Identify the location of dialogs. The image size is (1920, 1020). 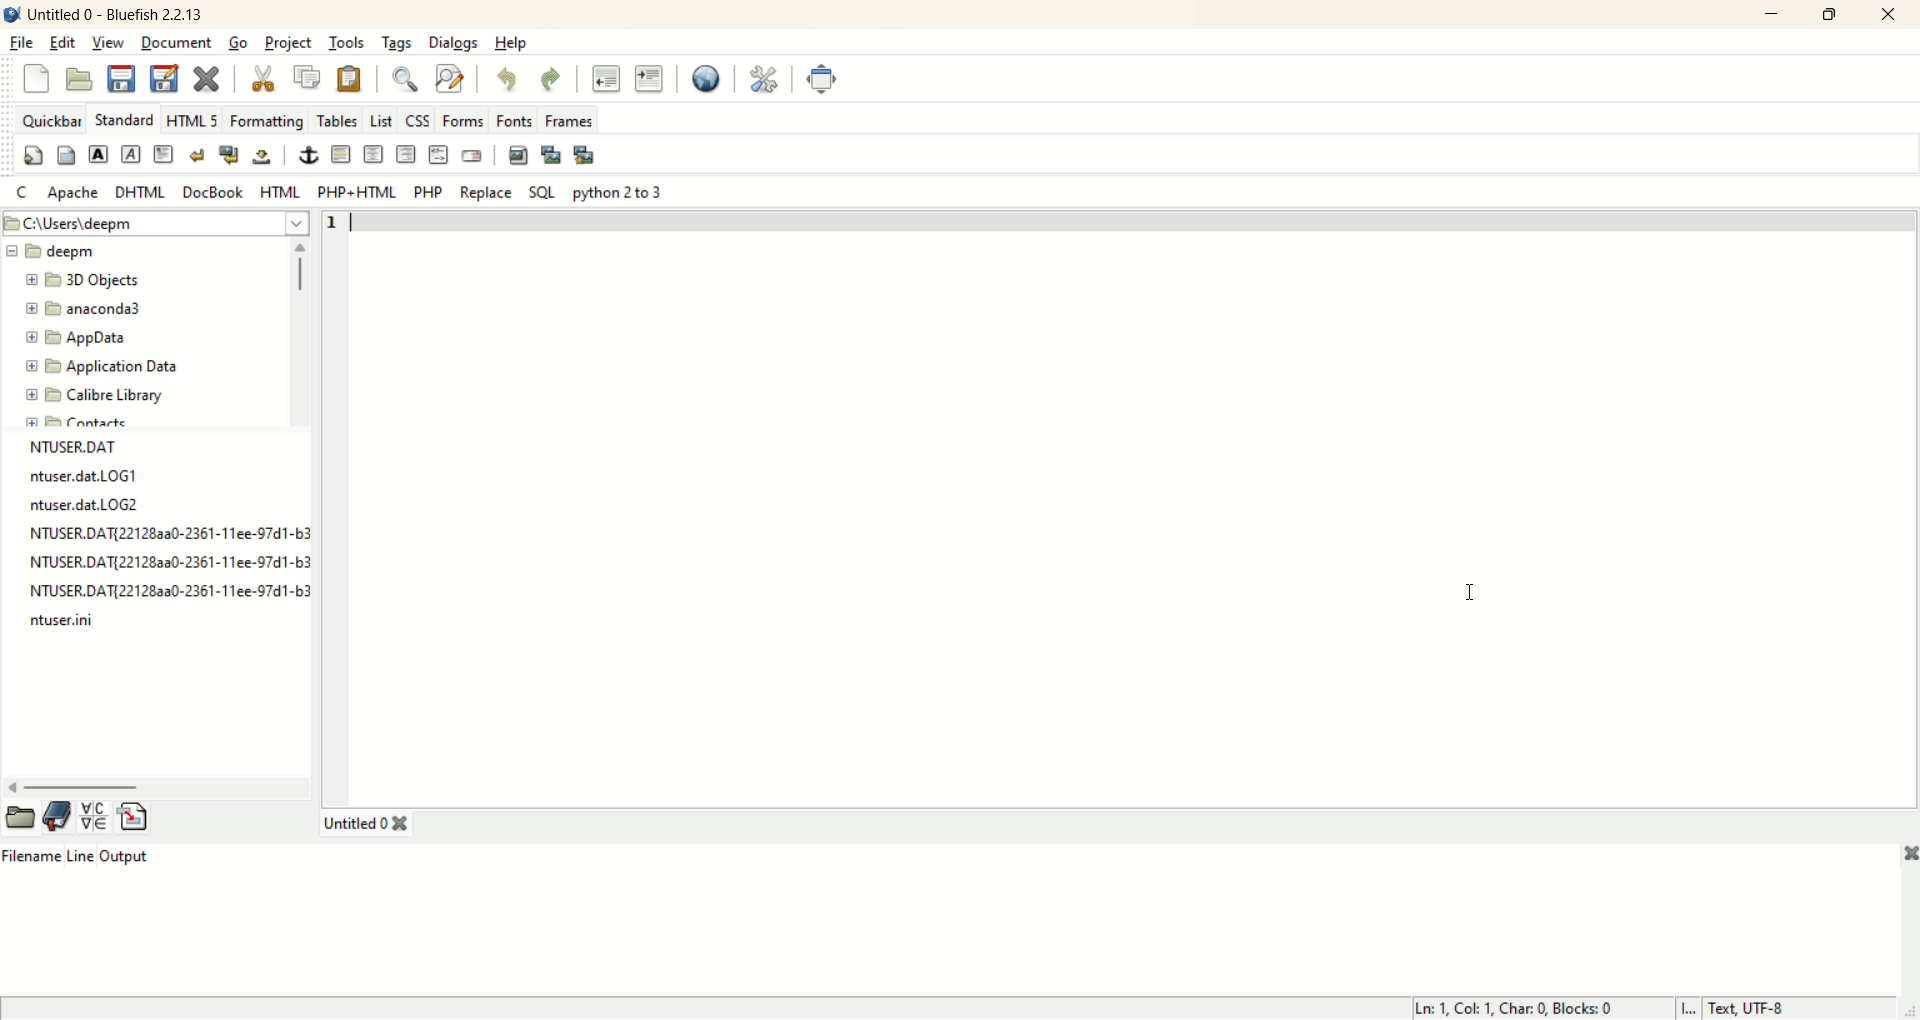
(450, 41).